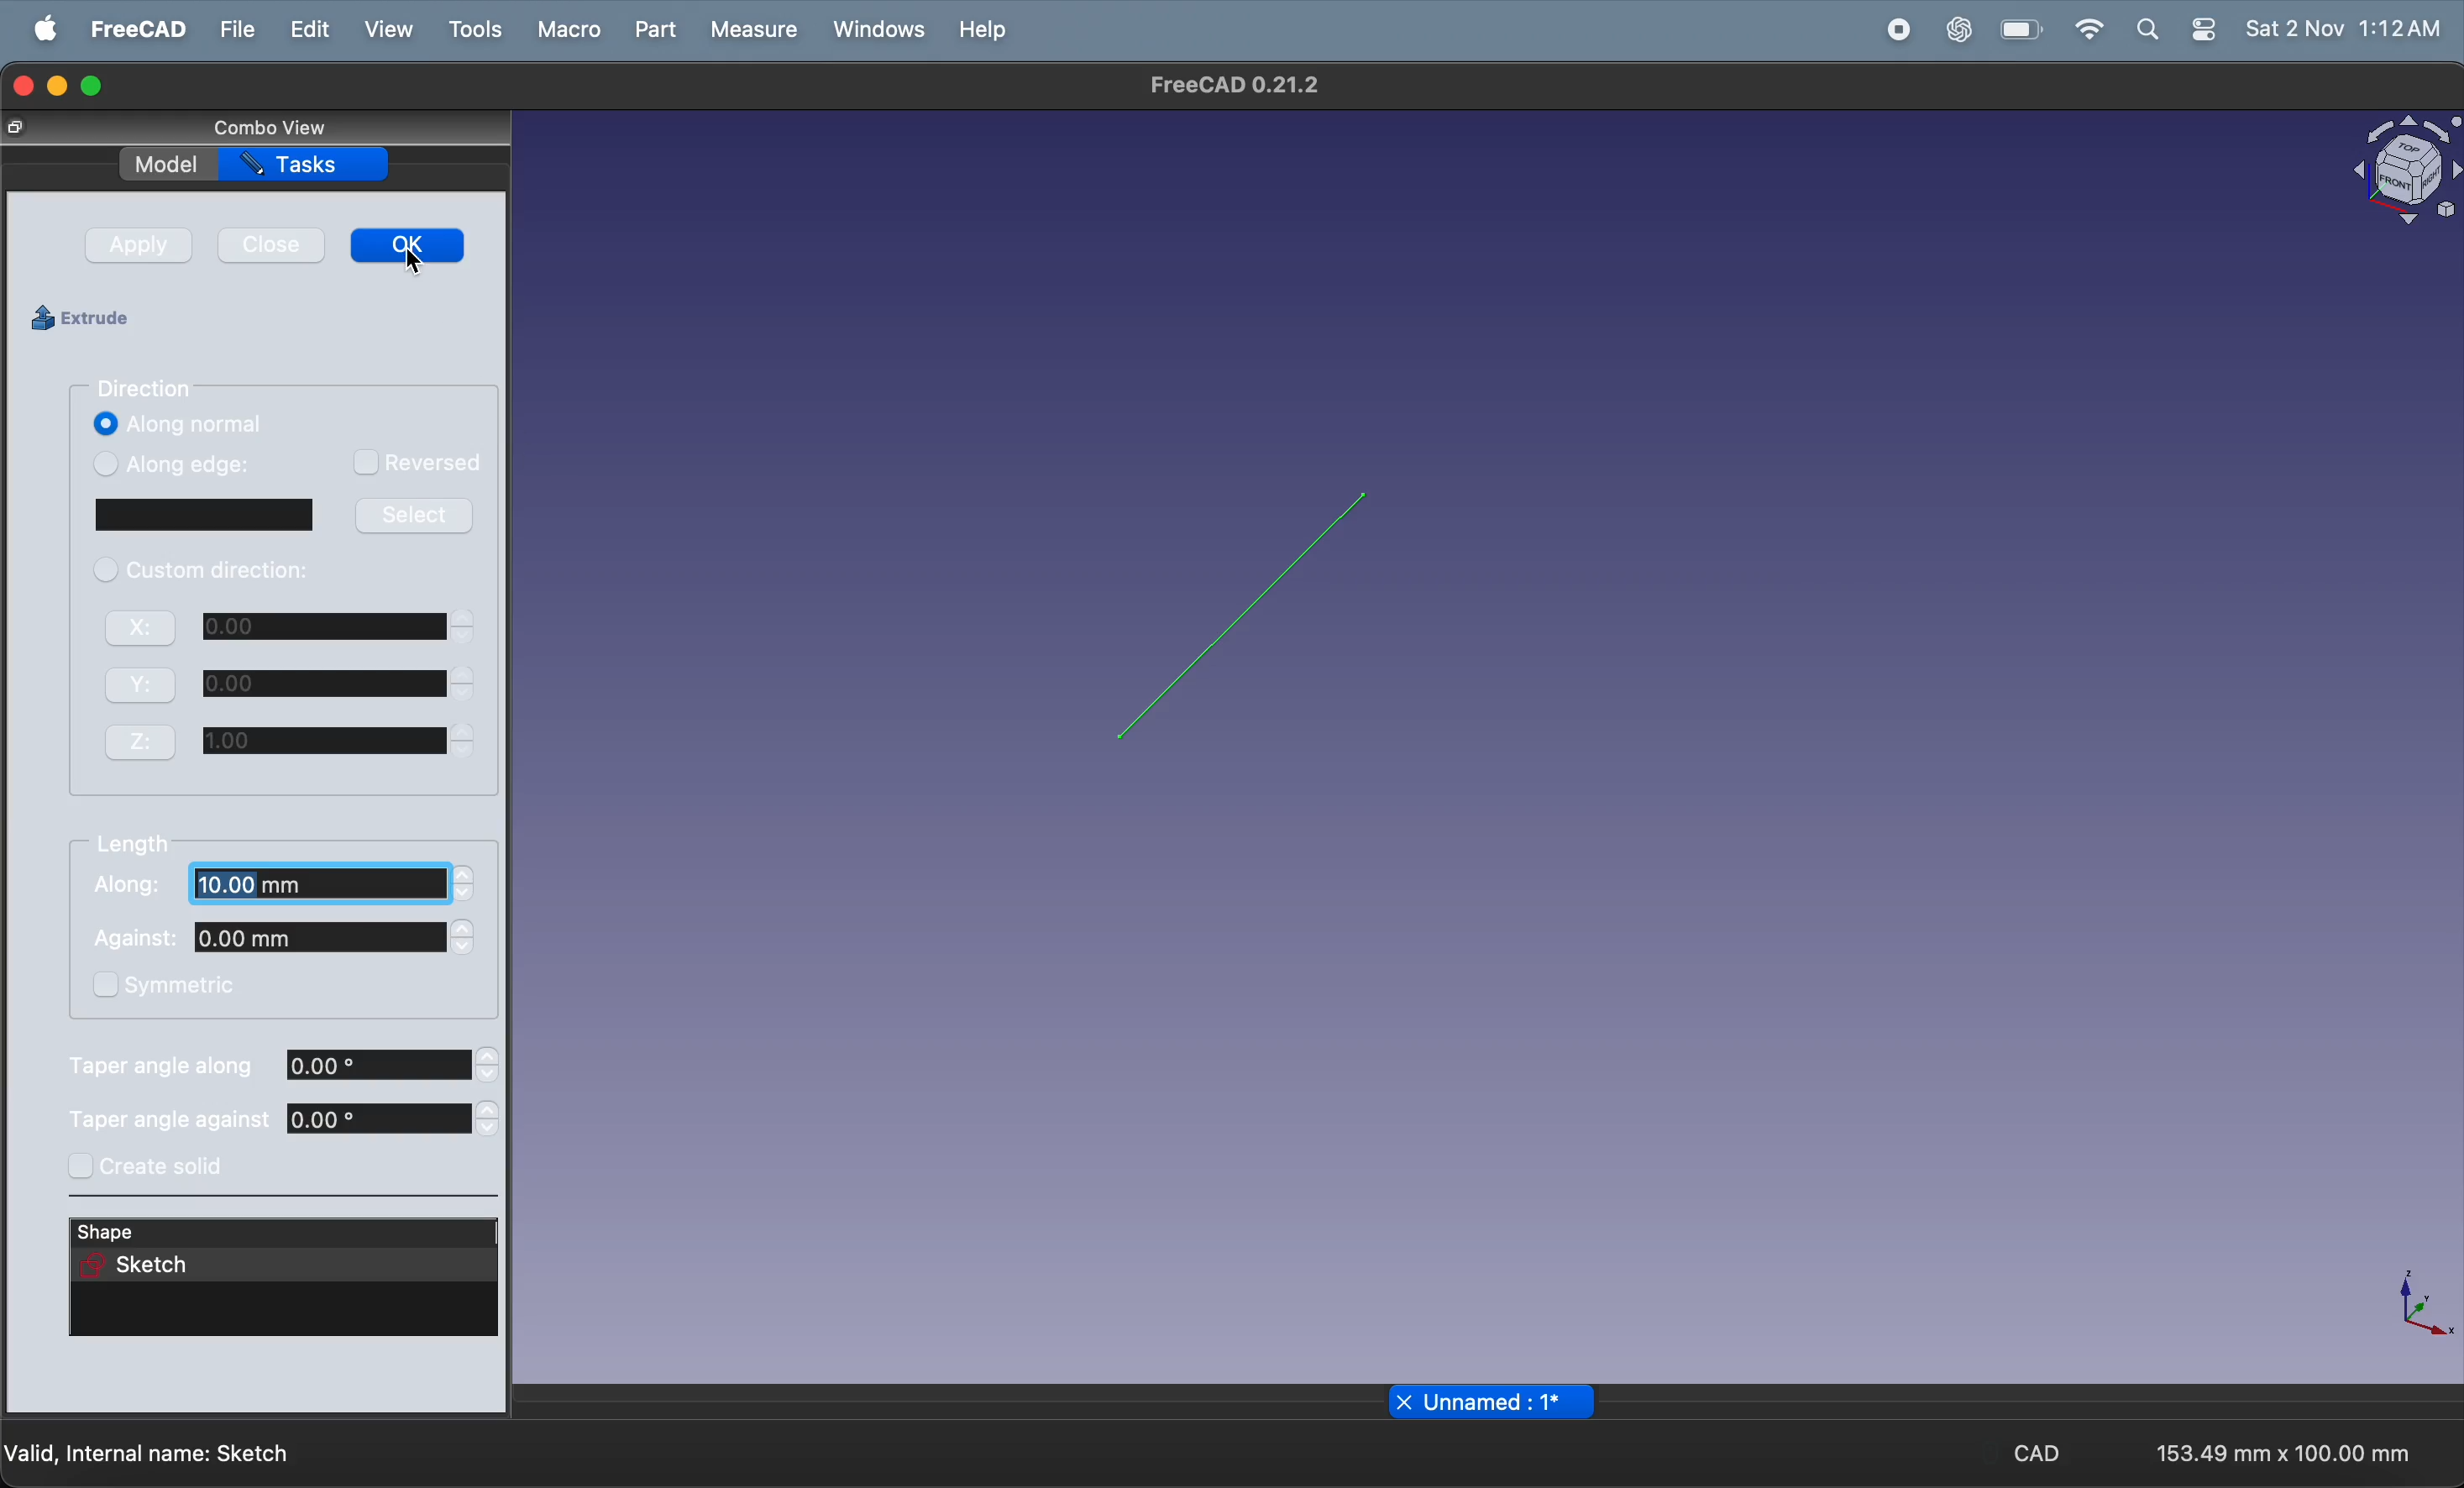 The image size is (2464, 1488). What do you see at coordinates (2023, 30) in the screenshot?
I see `battery` at bounding box center [2023, 30].